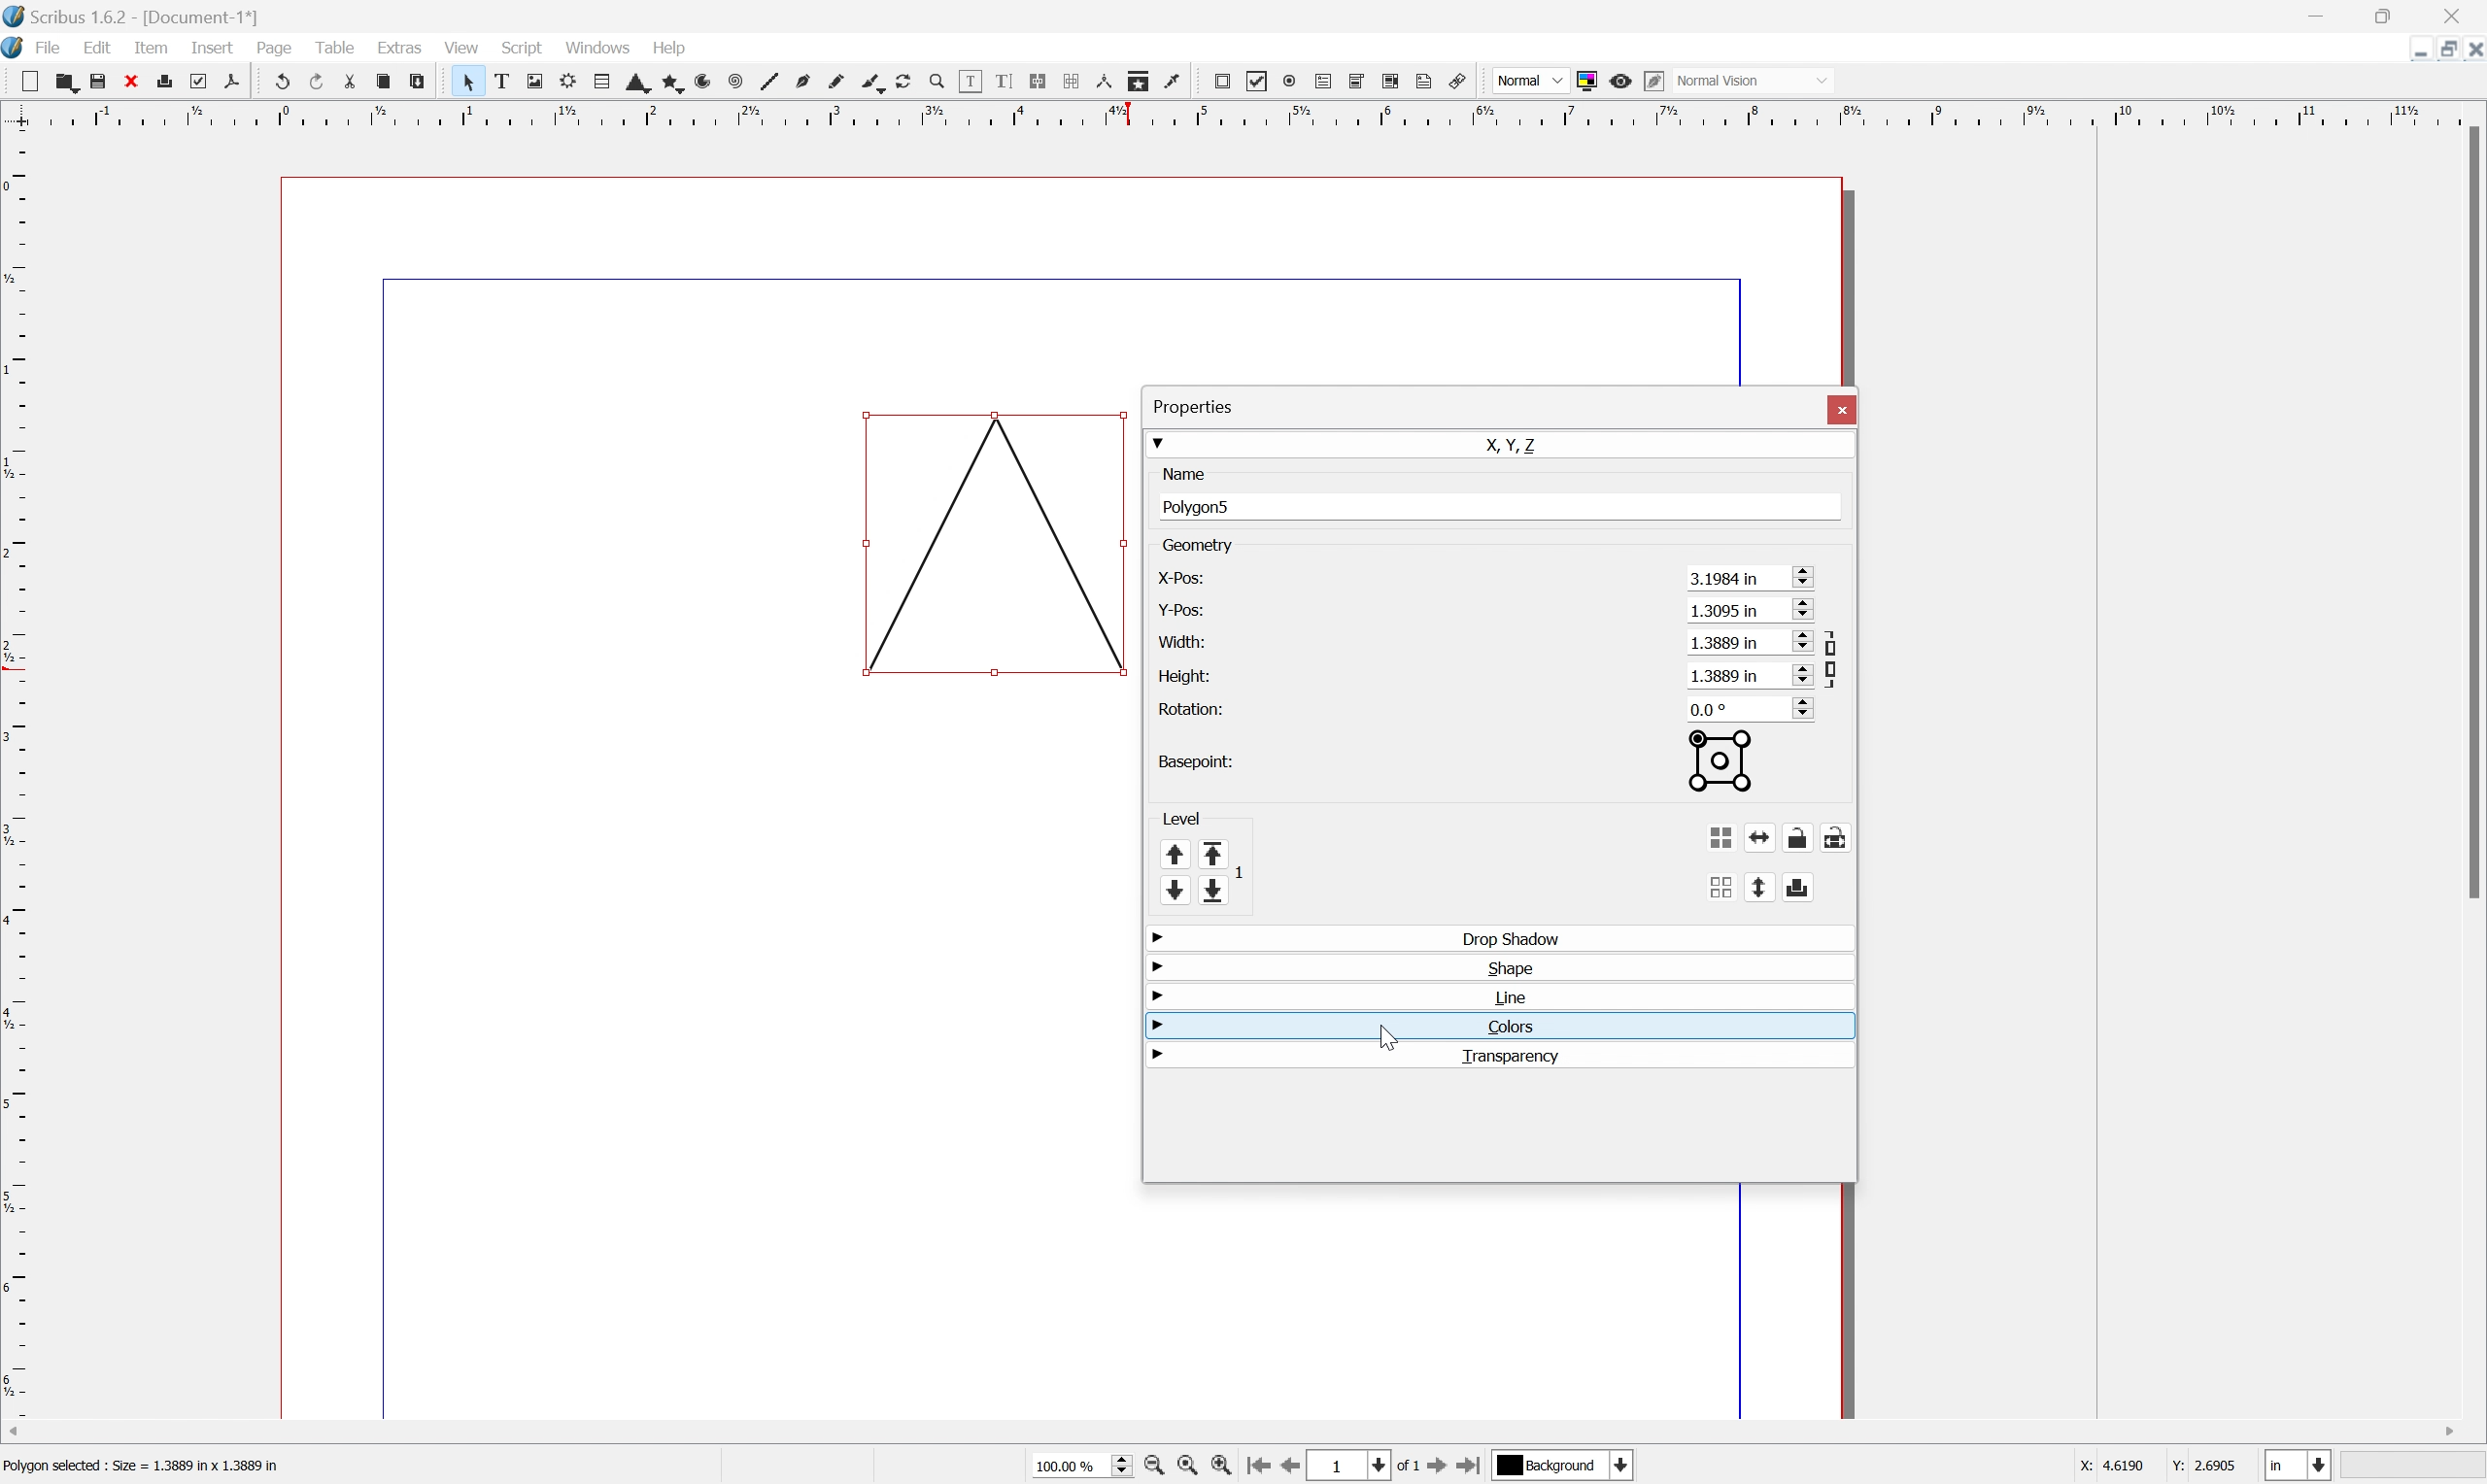 The width and height of the screenshot is (2487, 1484). What do you see at coordinates (1160, 939) in the screenshot?
I see `Drop Down` at bounding box center [1160, 939].